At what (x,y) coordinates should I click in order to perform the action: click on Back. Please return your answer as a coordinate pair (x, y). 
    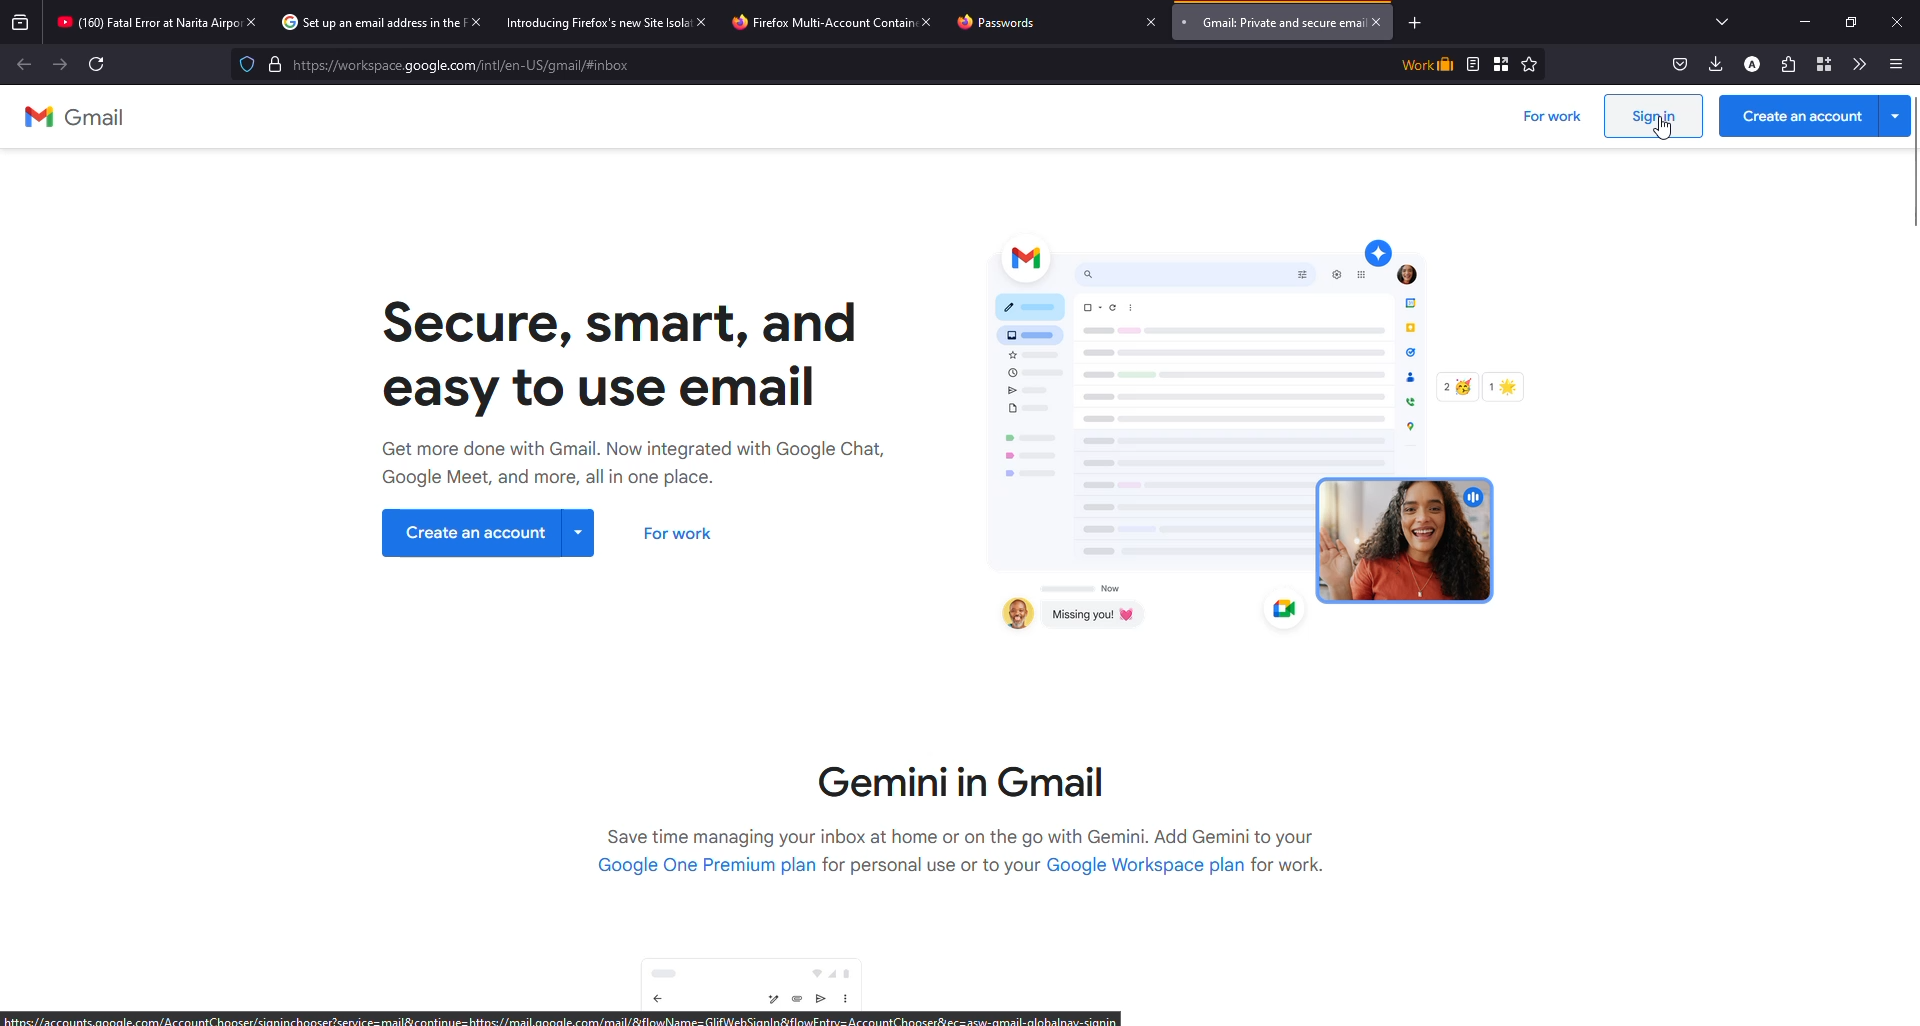
    Looking at the image, I should click on (660, 1000).